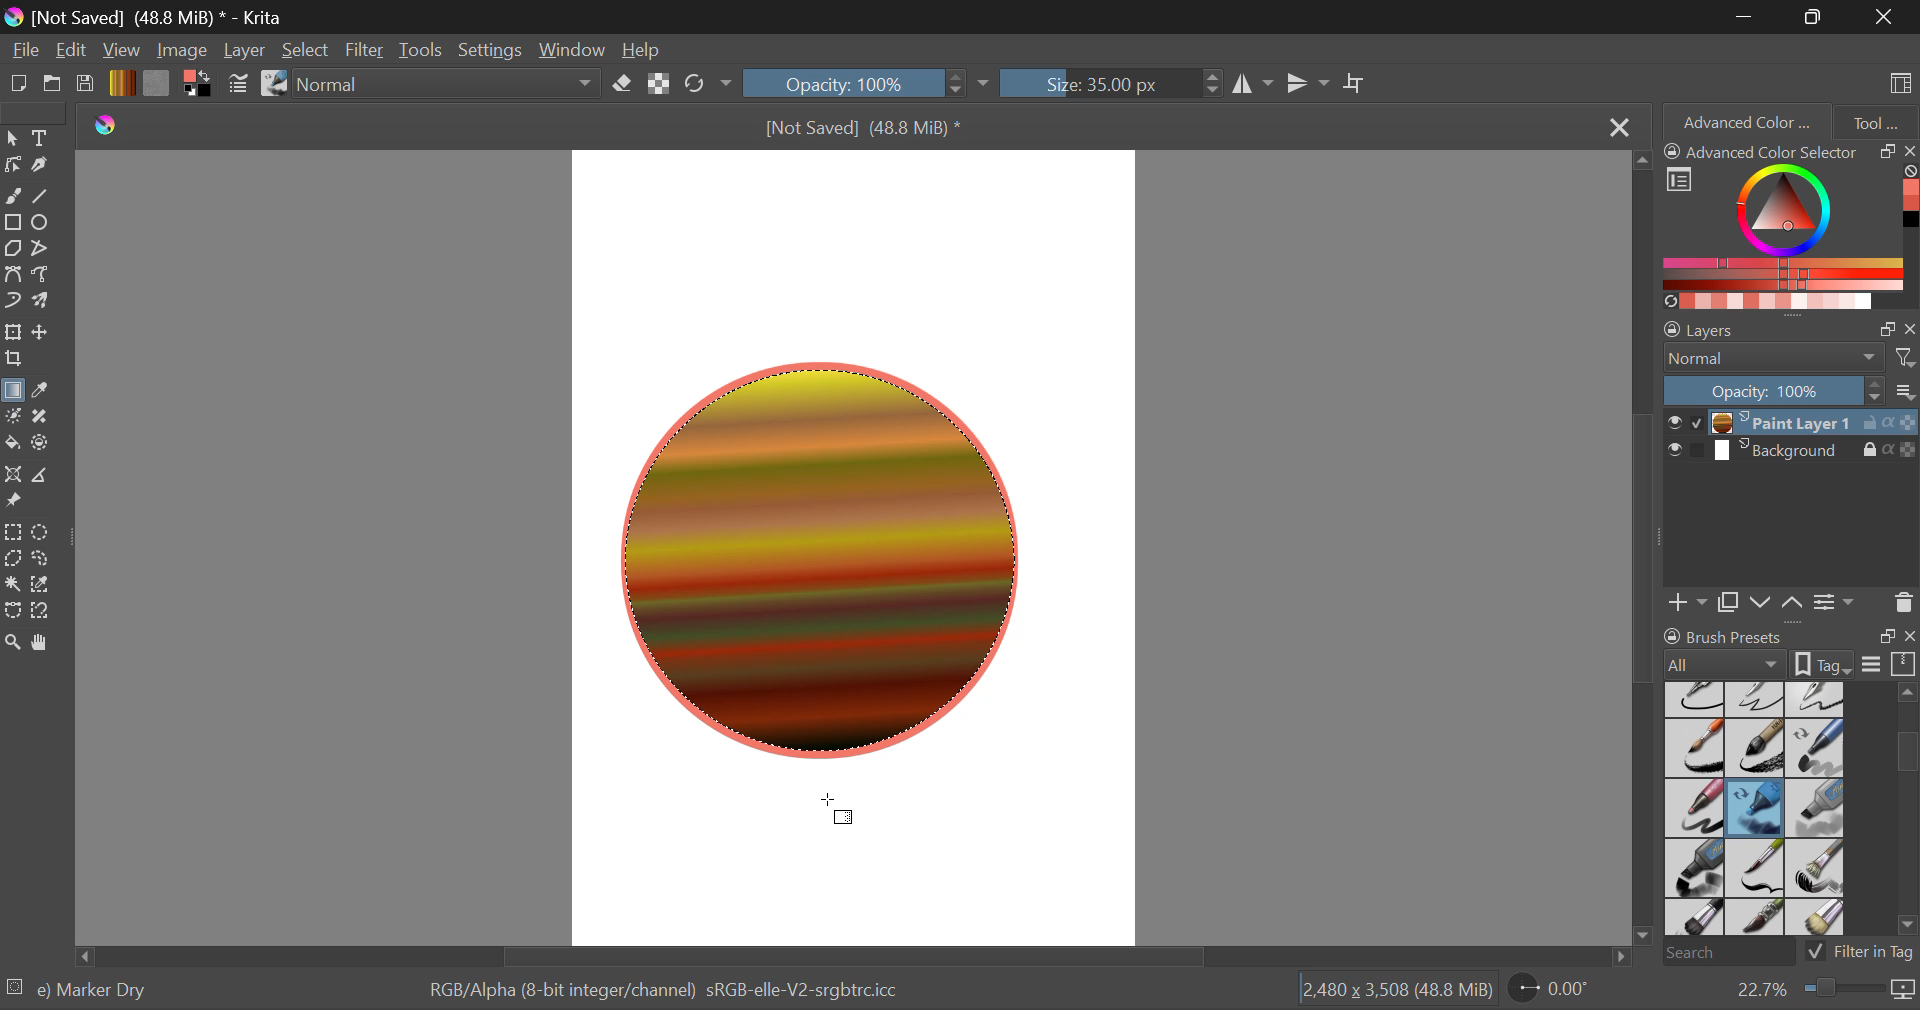 This screenshot has height=1010, width=1920. What do you see at coordinates (1692, 750) in the screenshot?
I see `Ink-7 Brush Rough` at bounding box center [1692, 750].